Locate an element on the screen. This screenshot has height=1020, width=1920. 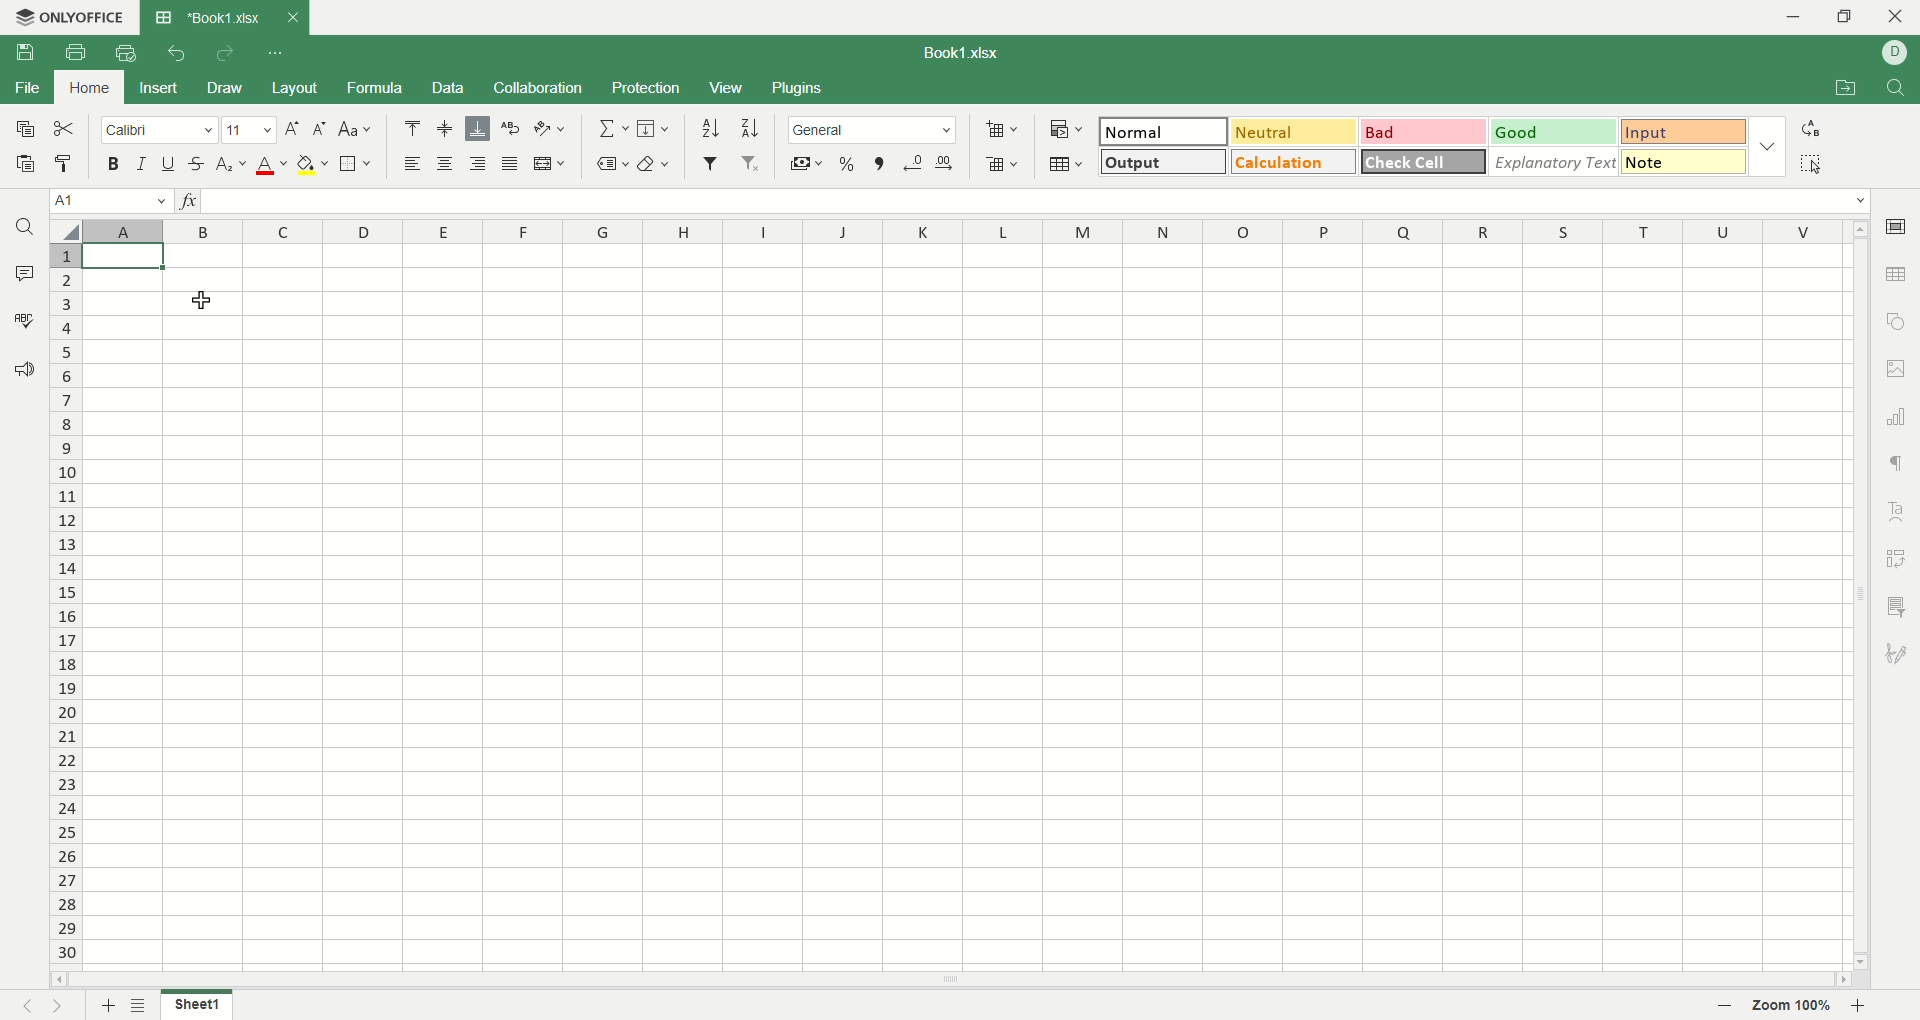
increase decimal is located at coordinates (945, 164).